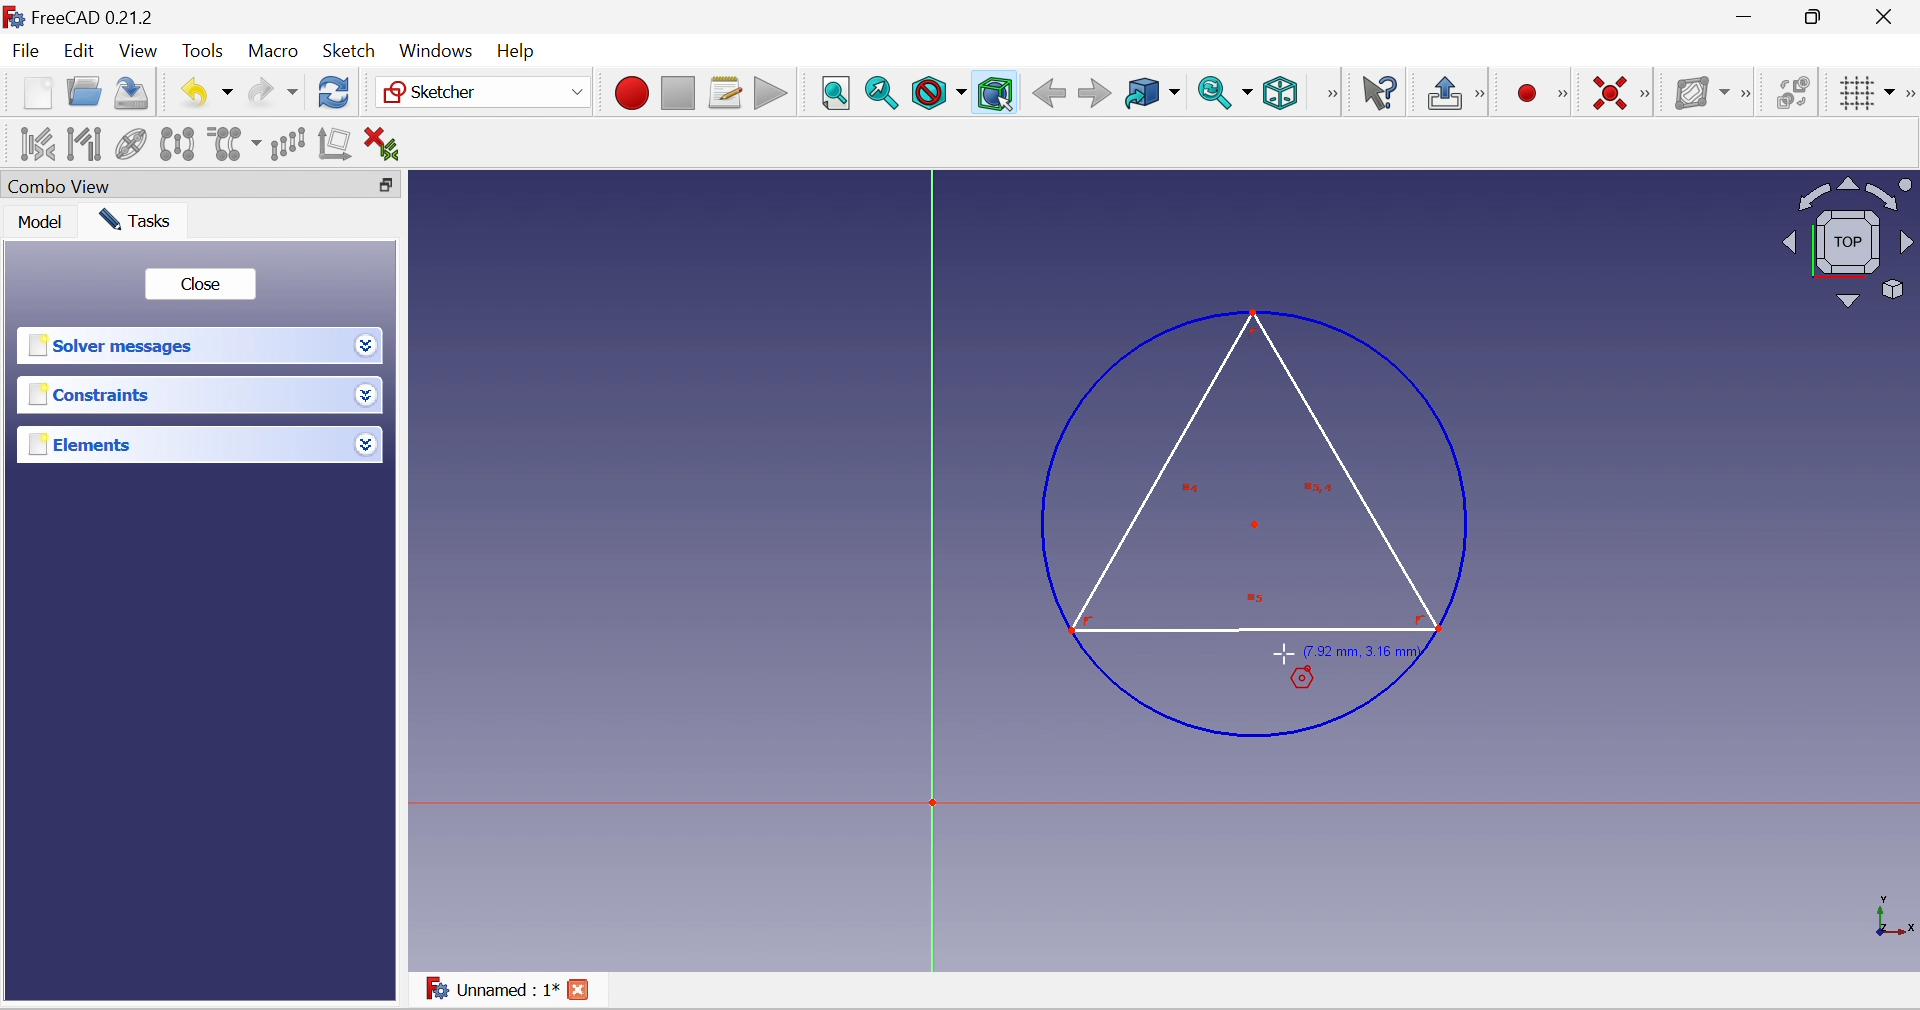 This screenshot has width=1920, height=1010. What do you see at coordinates (366, 345) in the screenshot?
I see `Drop down` at bounding box center [366, 345].